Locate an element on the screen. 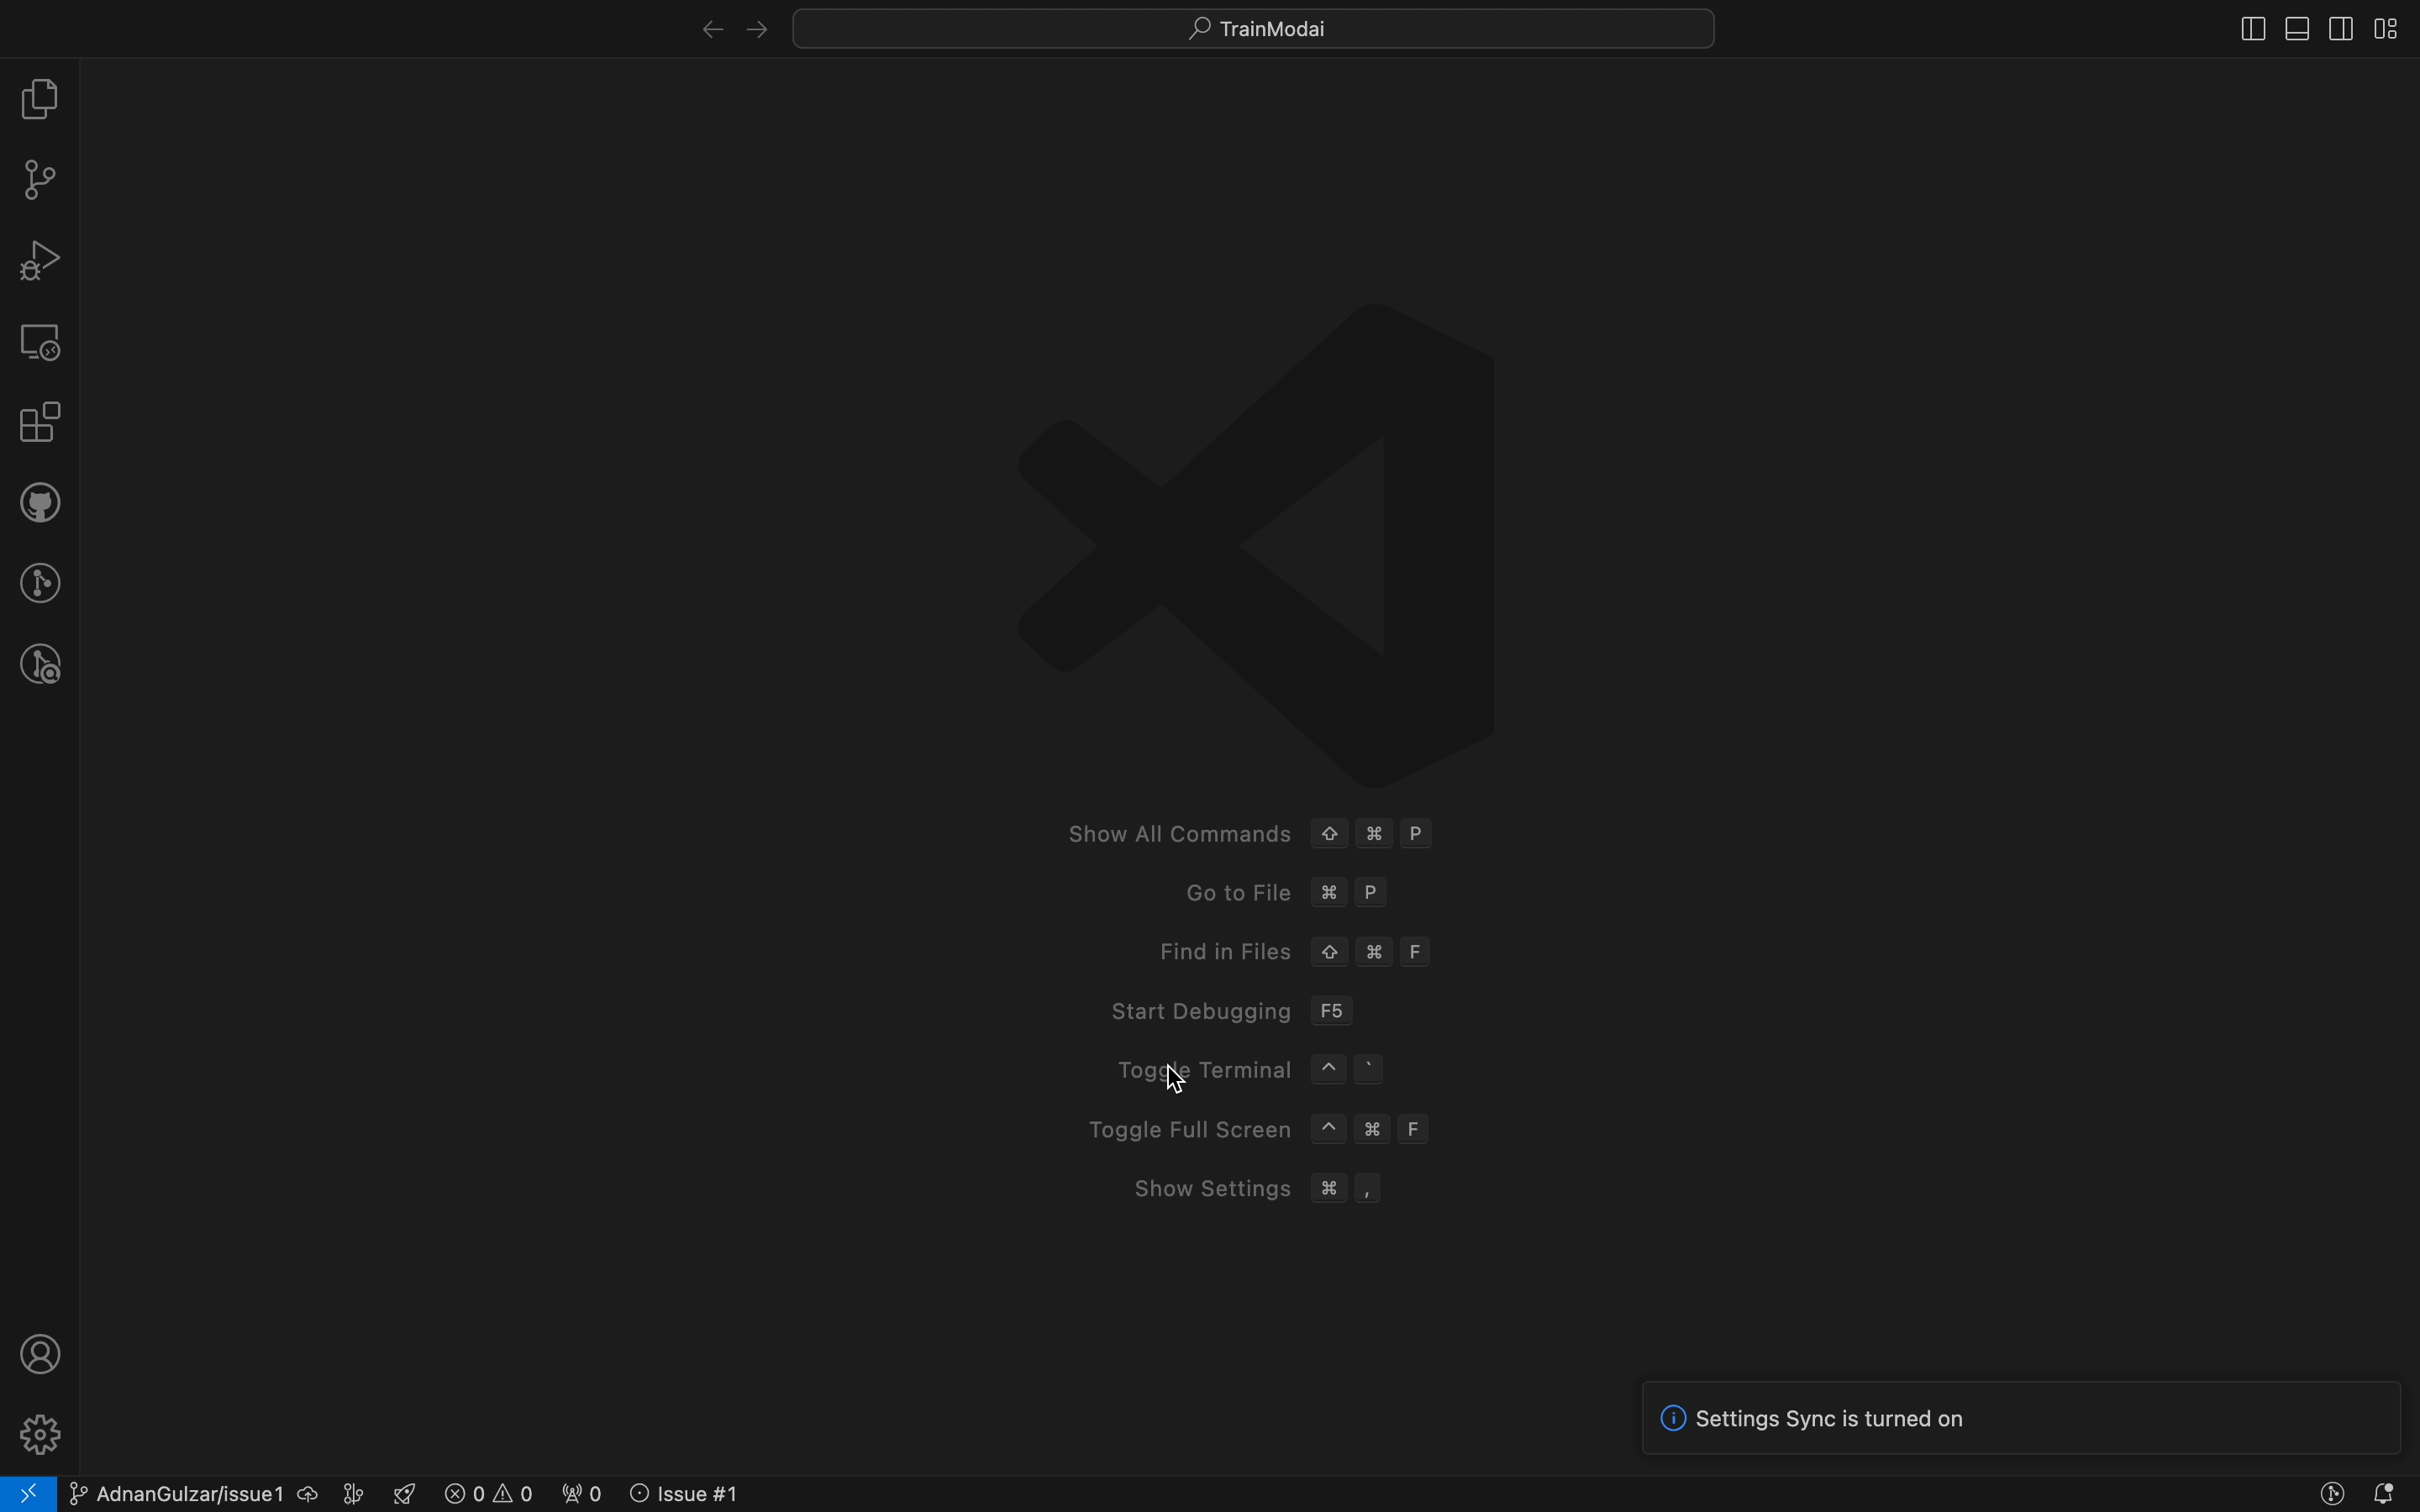  notofications is located at coordinates (2389, 1494).